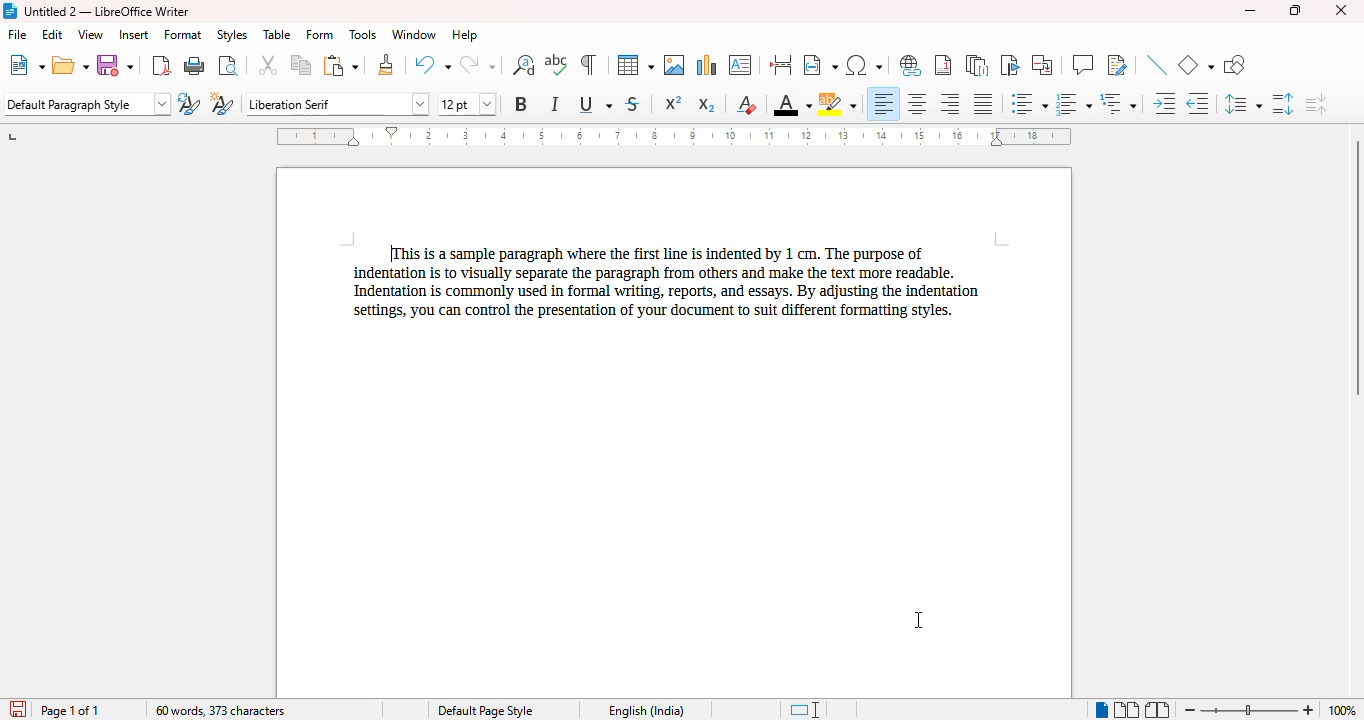 This screenshot has height=720, width=1364. I want to click on title, so click(106, 10).